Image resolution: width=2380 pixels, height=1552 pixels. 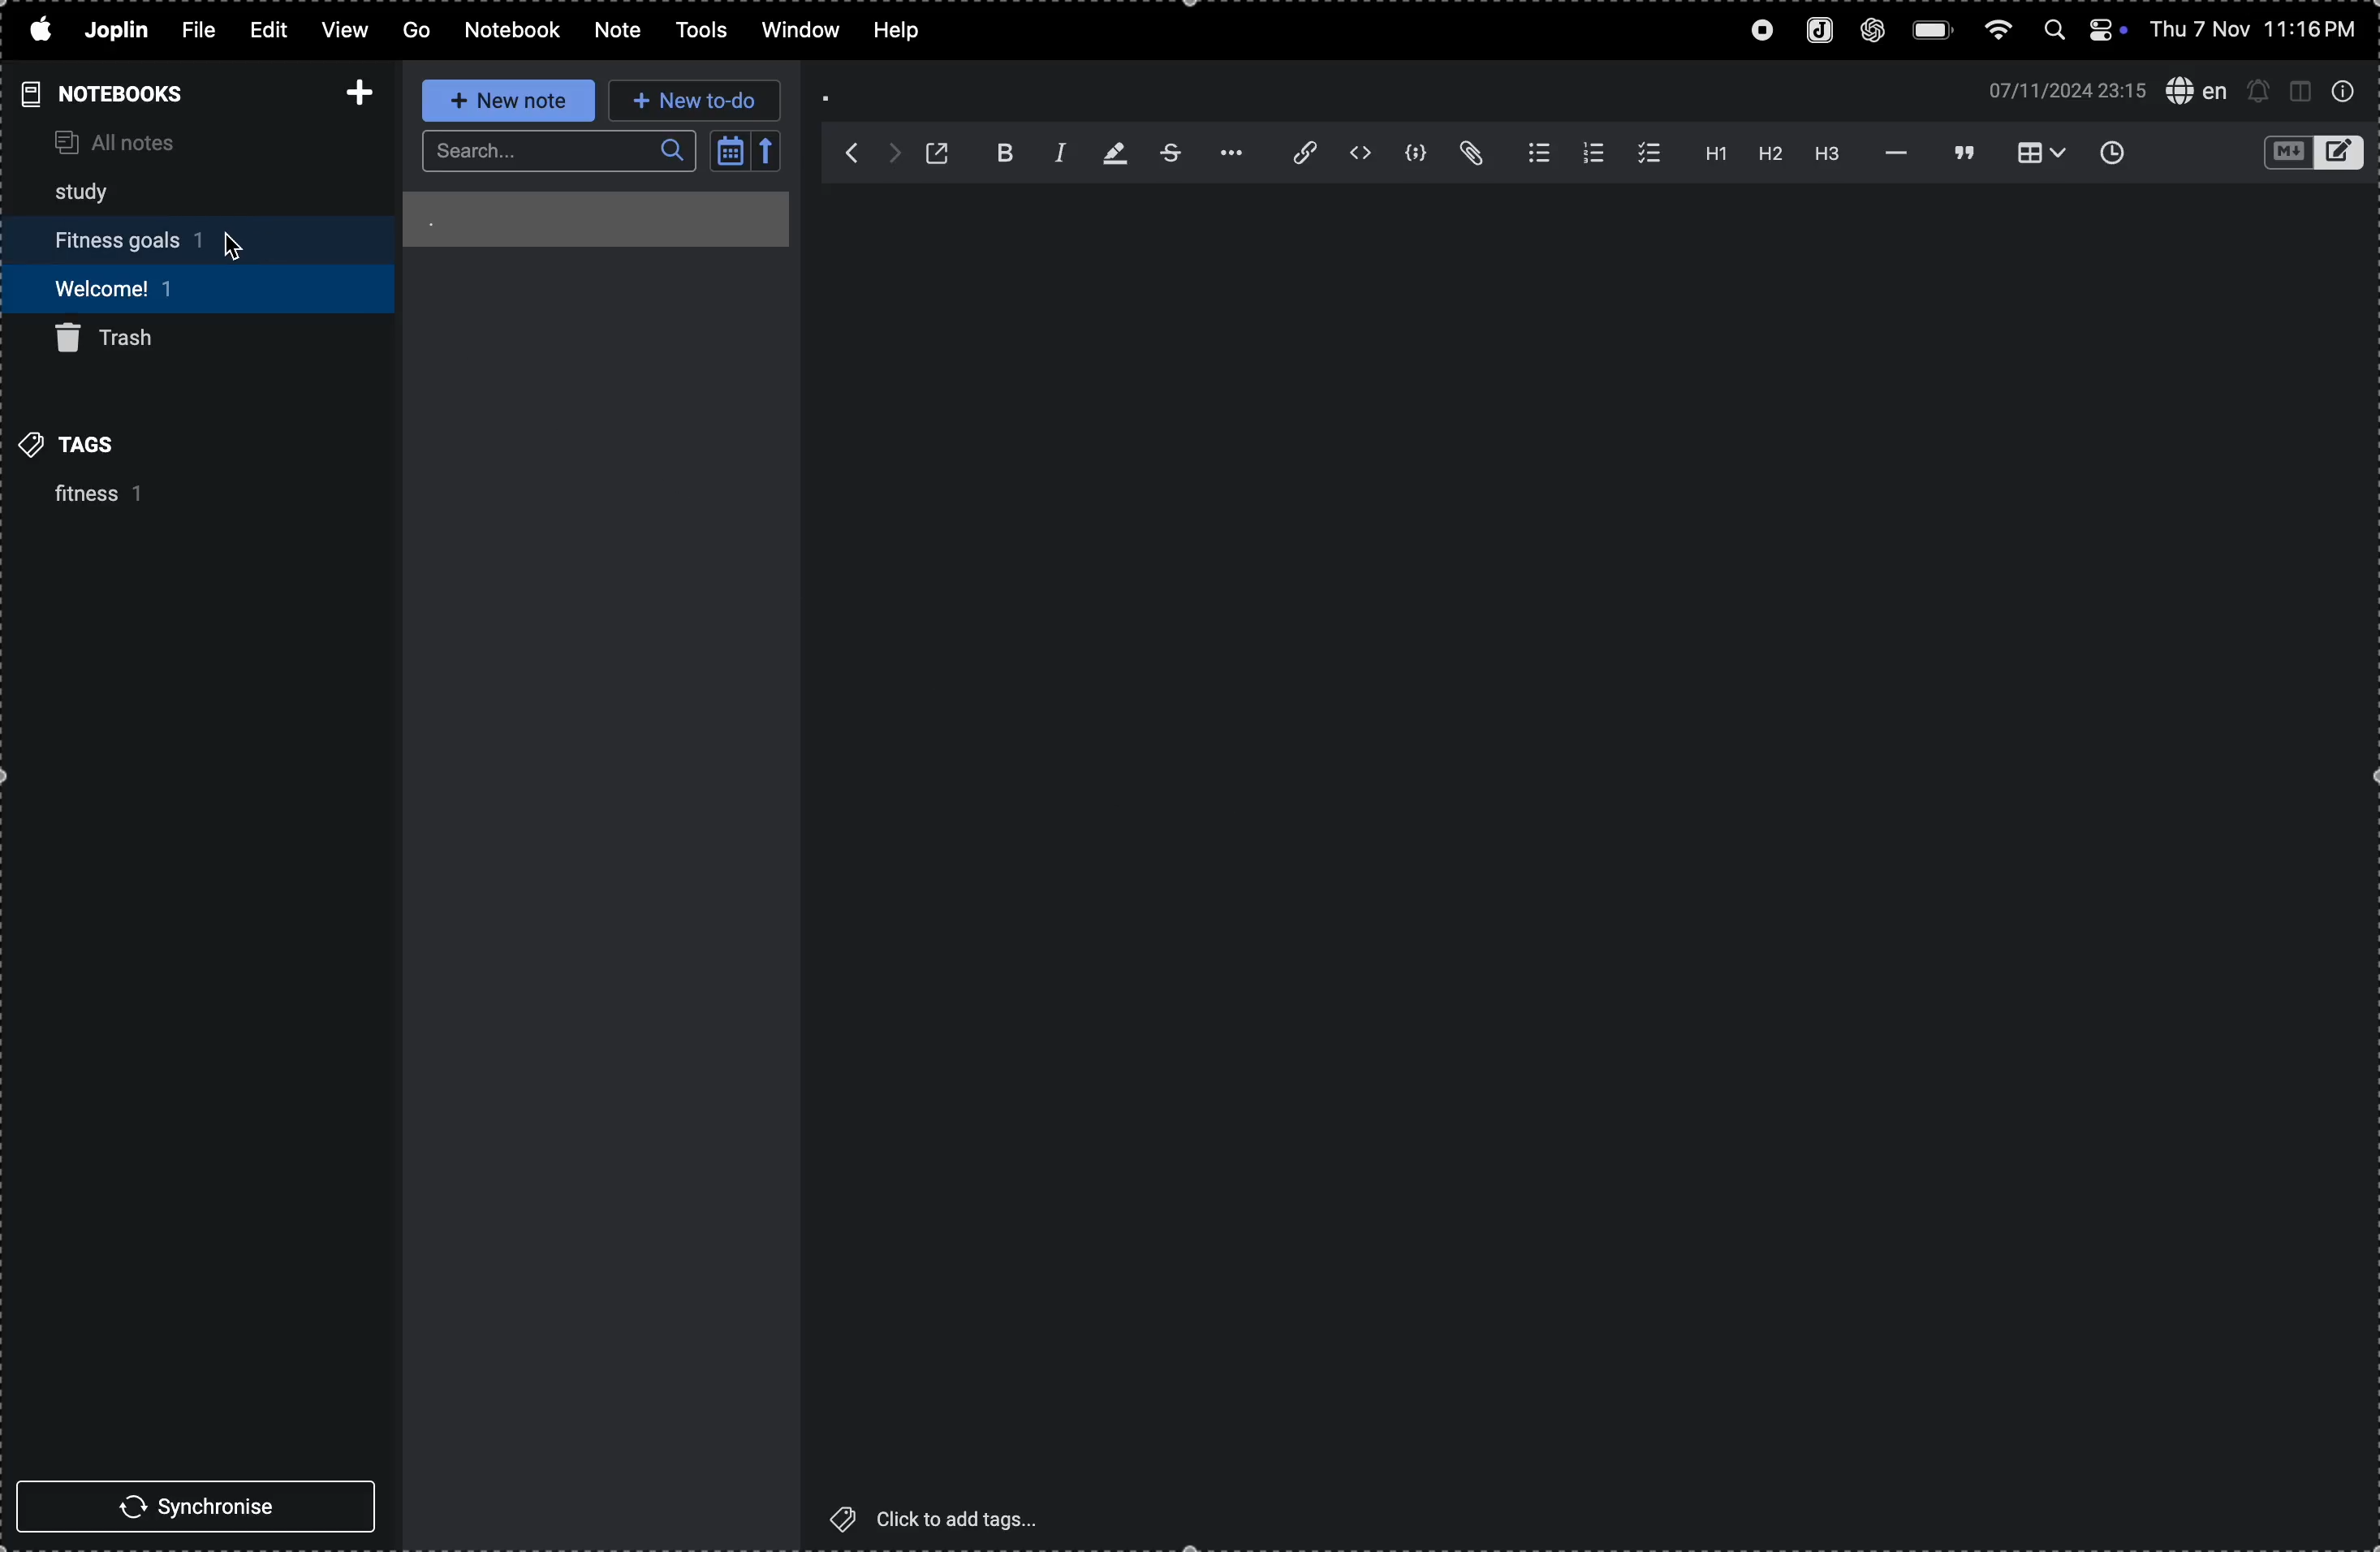 What do you see at coordinates (1293, 152) in the screenshot?
I see `insert edit link` at bounding box center [1293, 152].